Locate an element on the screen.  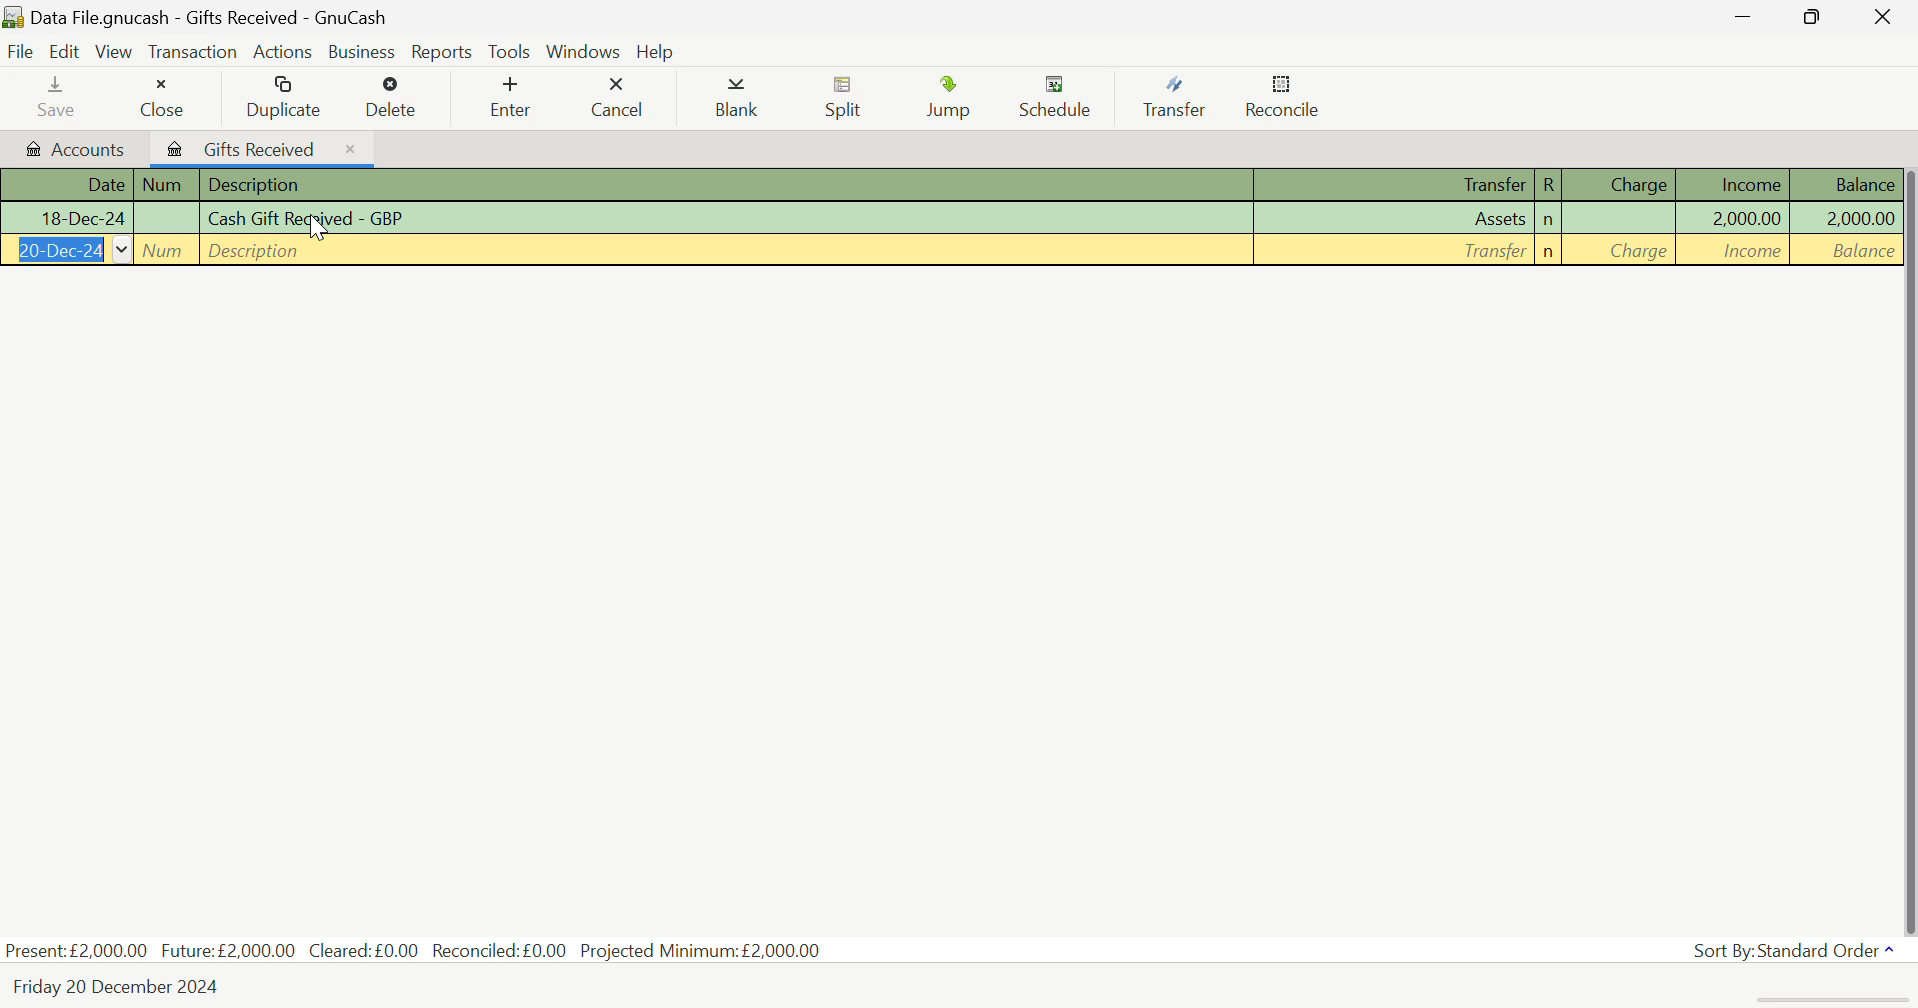
Charge is located at coordinates (1622, 251).